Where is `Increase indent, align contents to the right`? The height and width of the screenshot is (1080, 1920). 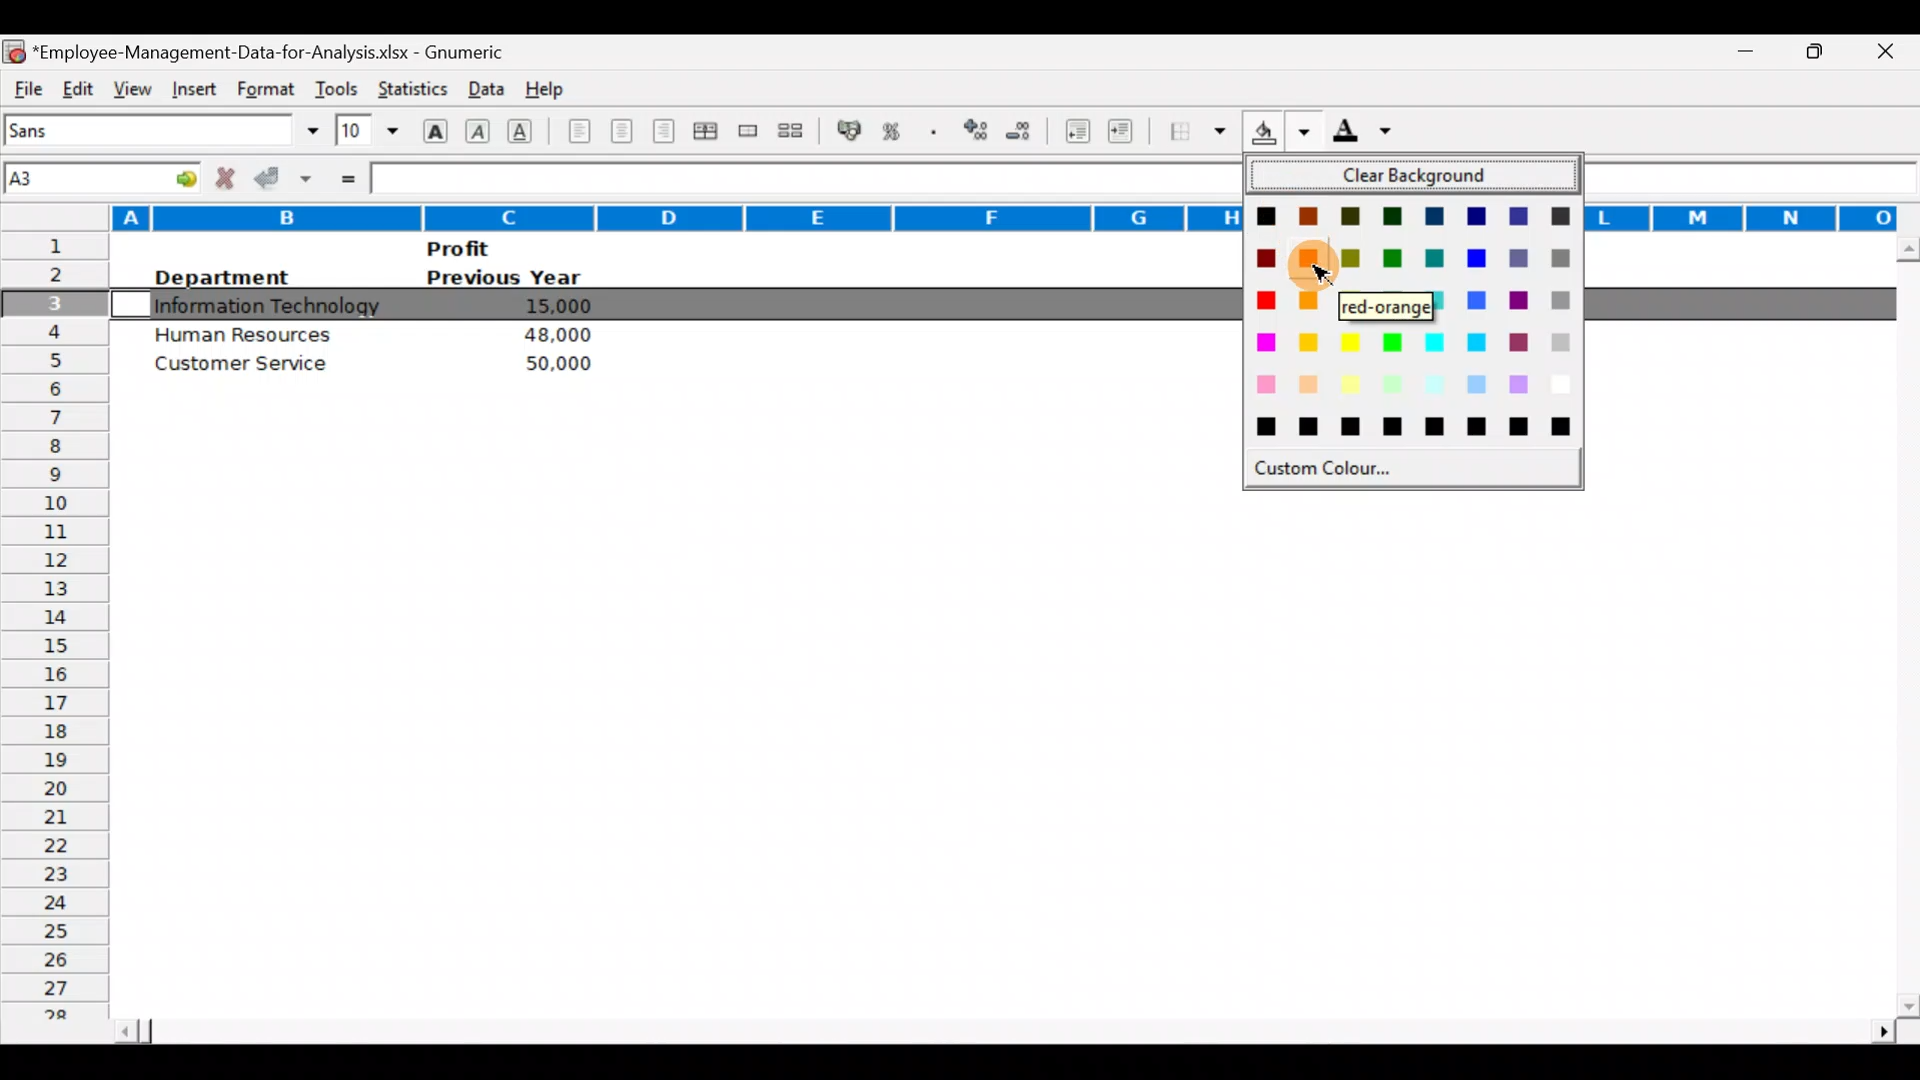
Increase indent, align contents to the right is located at coordinates (1124, 133).